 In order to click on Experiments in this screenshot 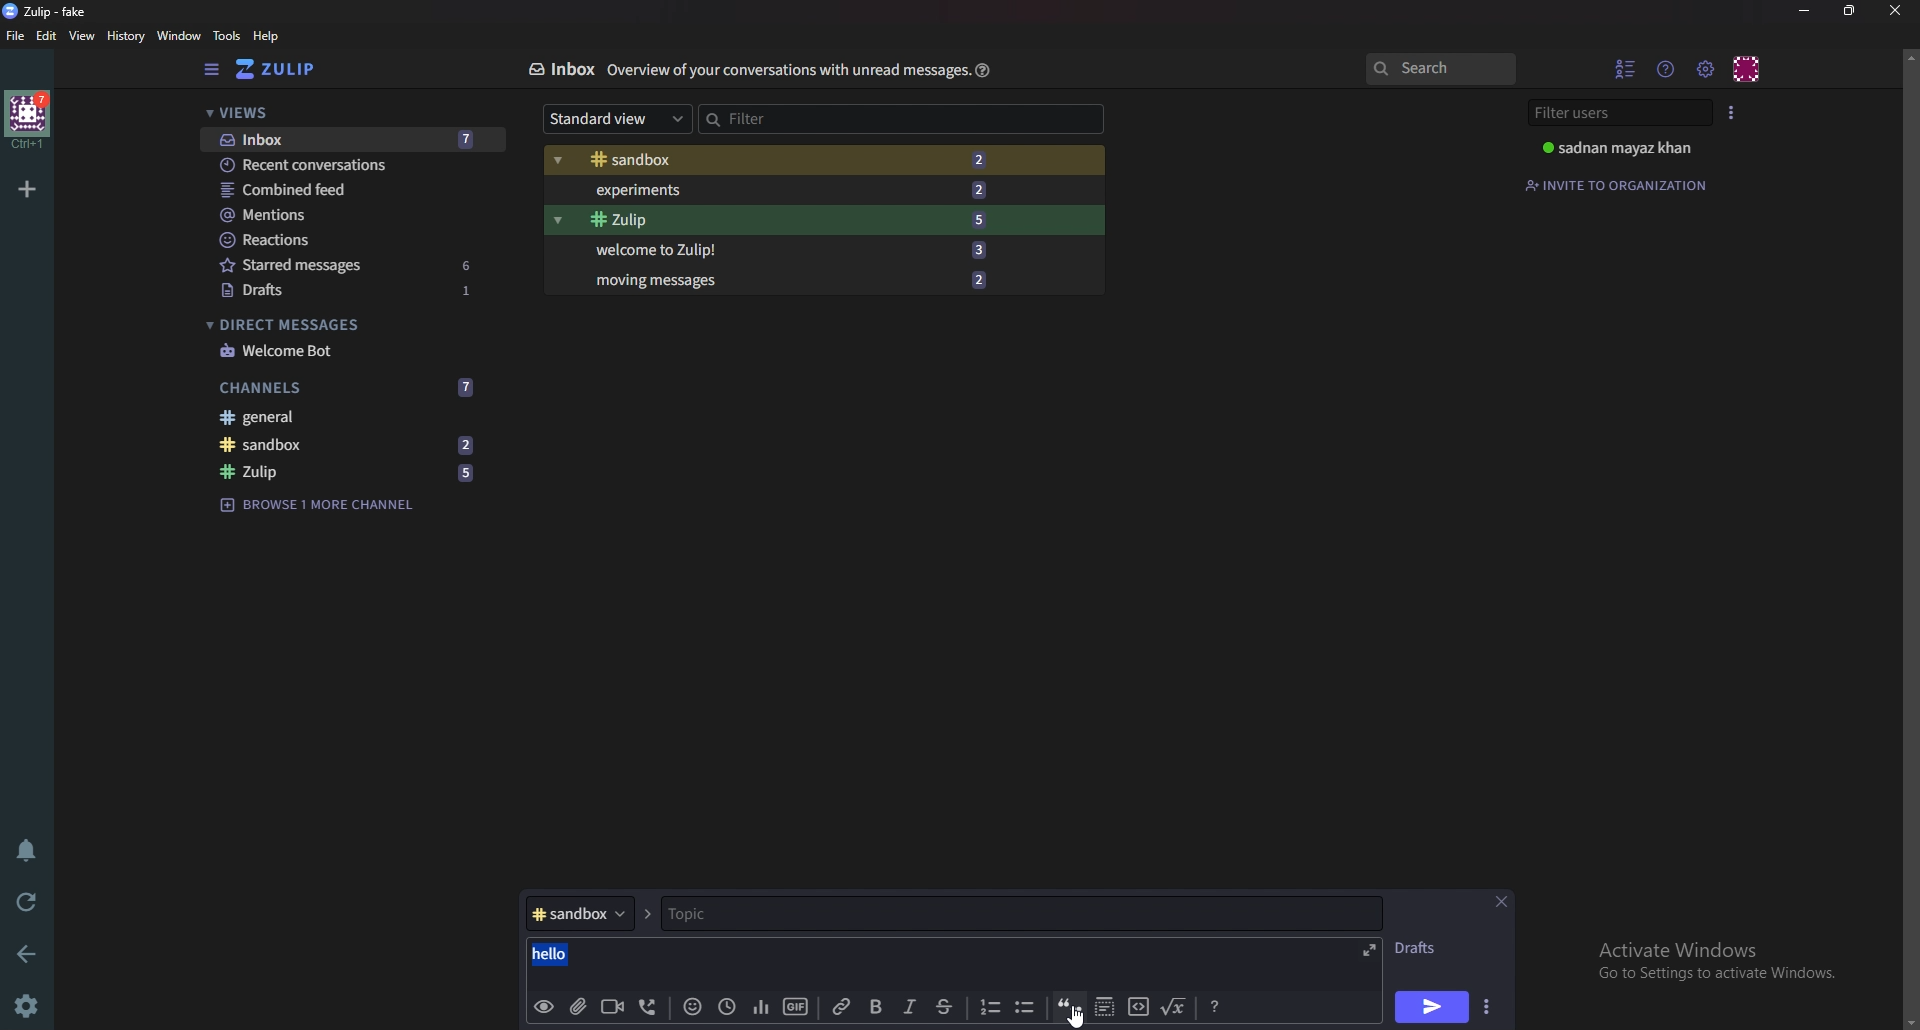, I will do `click(702, 190)`.